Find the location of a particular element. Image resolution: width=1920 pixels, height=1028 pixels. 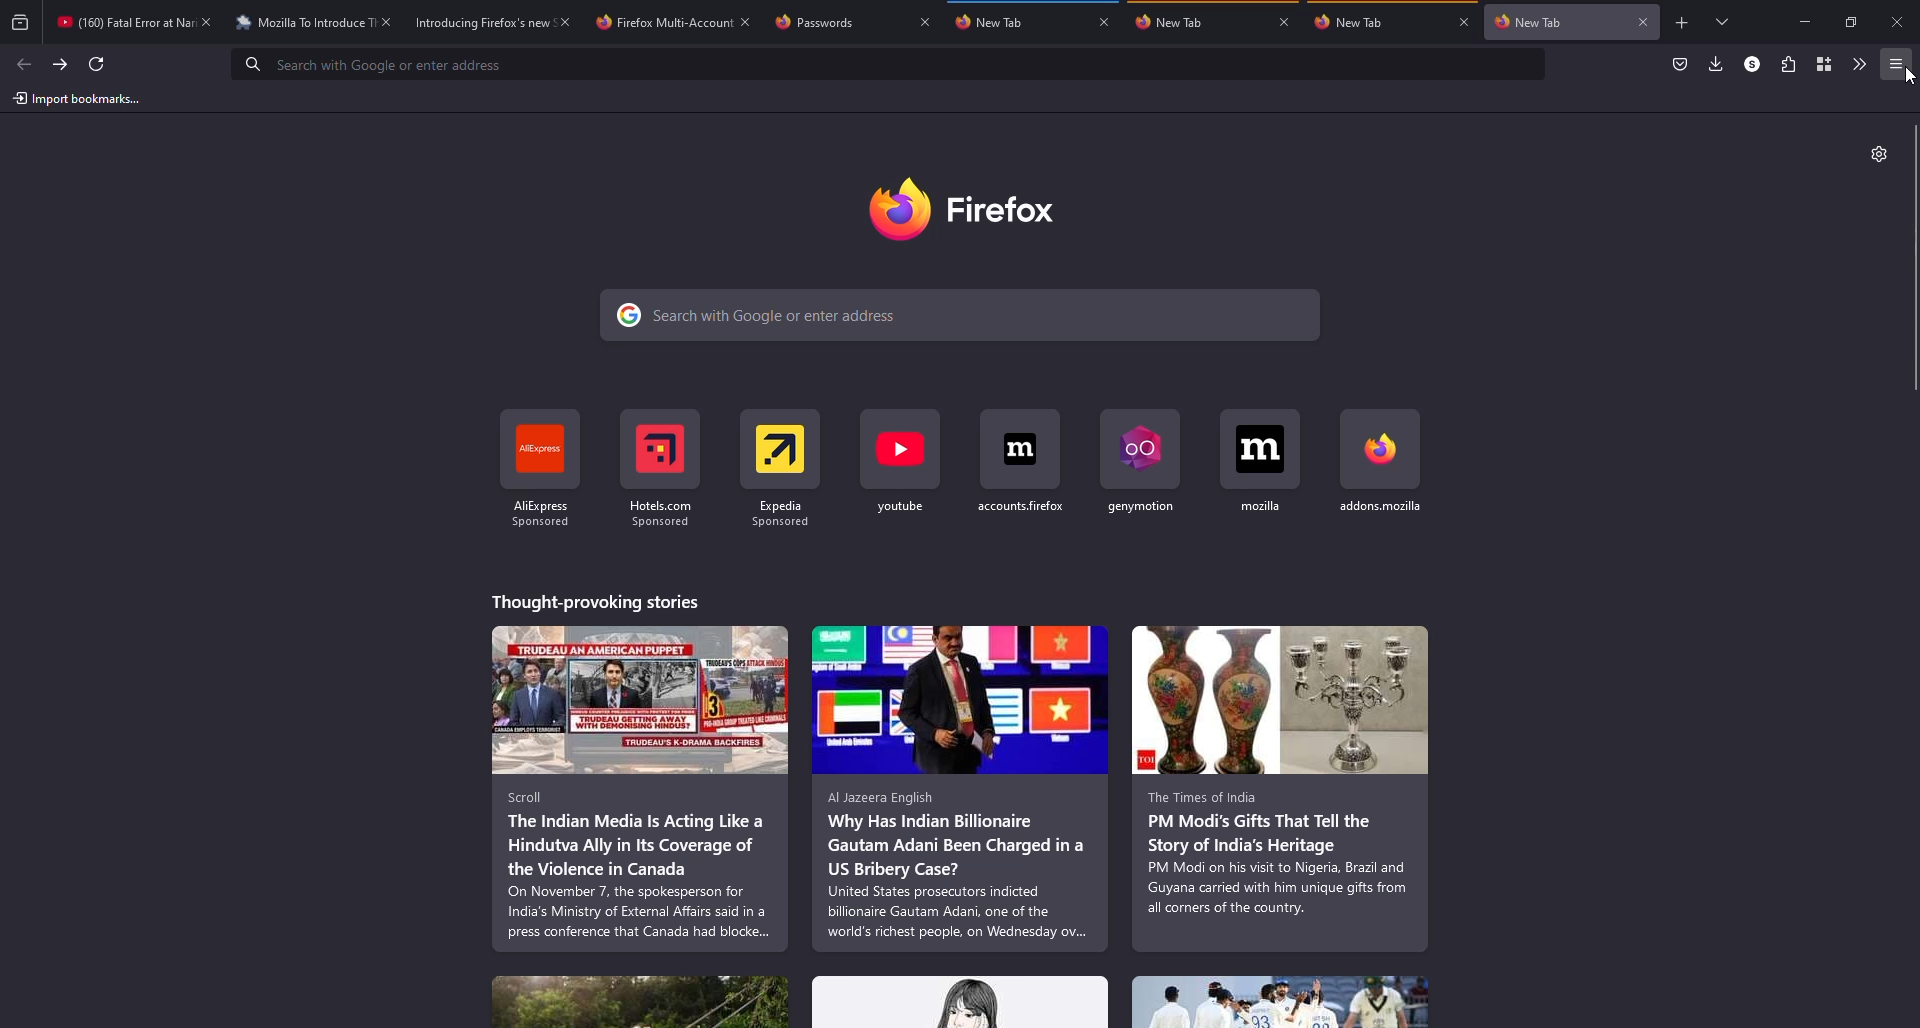

settings is located at coordinates (1880, 154).